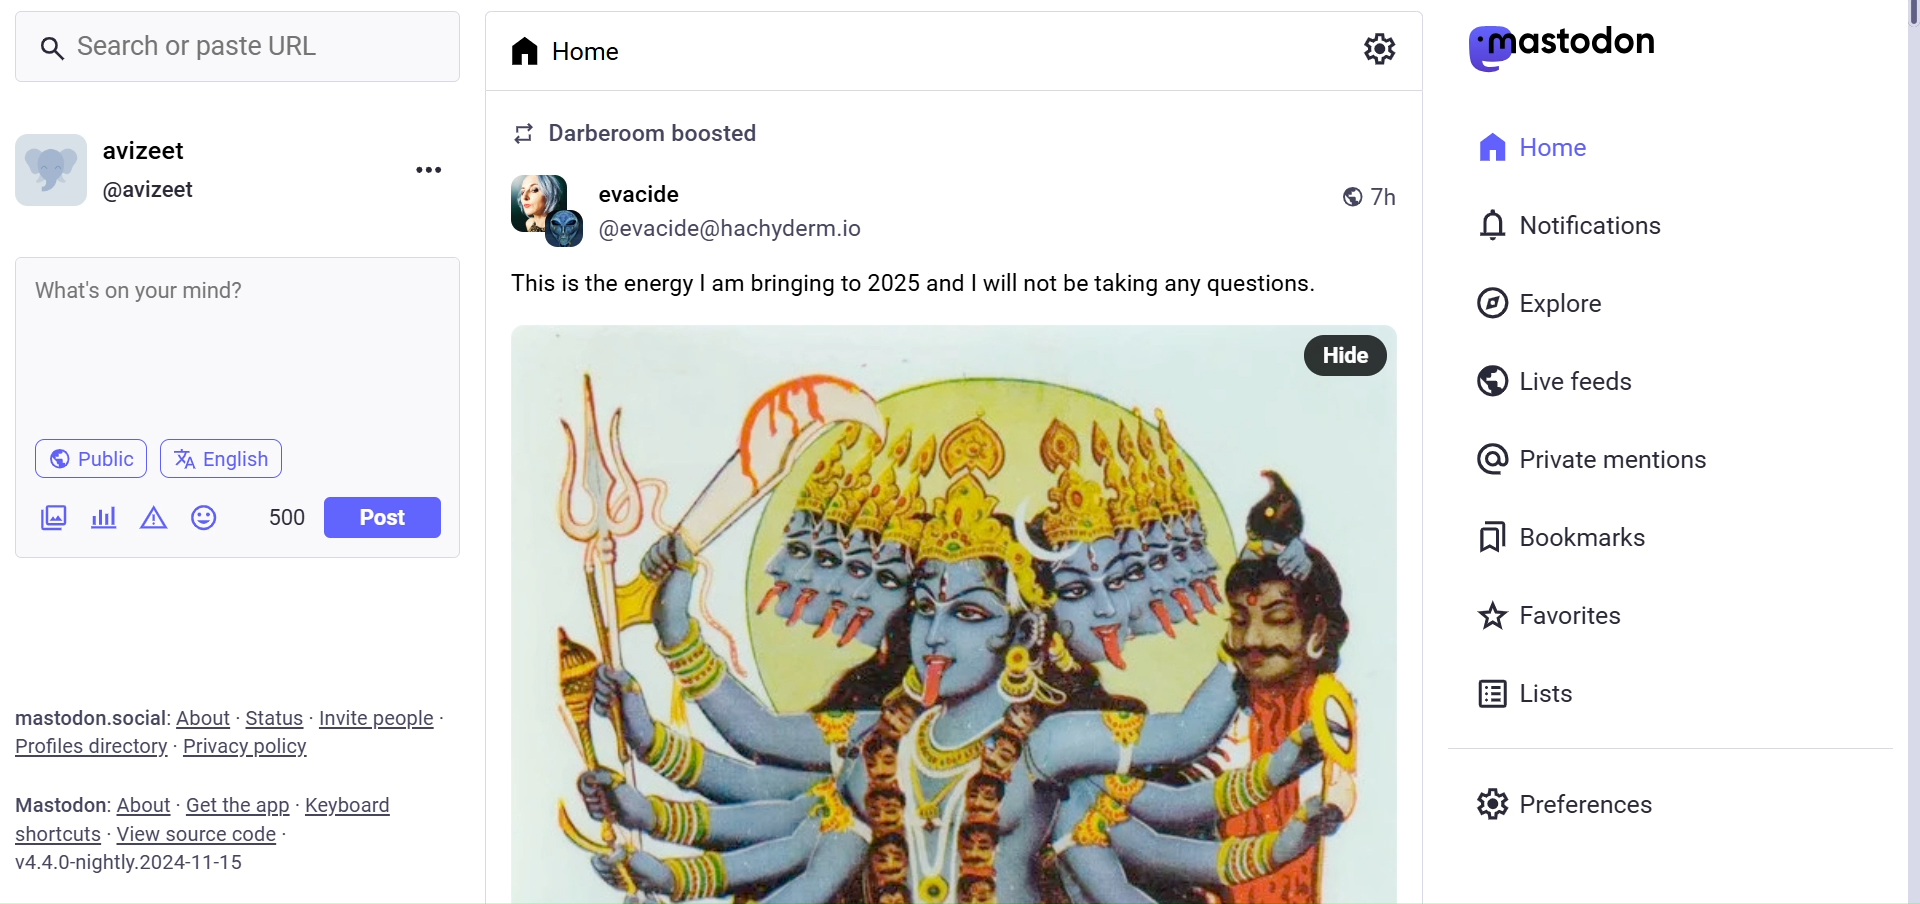 The image size is (1920, 904). Describe the element at coordinates (144, 805) in the screenshot. I see `About` at that location.